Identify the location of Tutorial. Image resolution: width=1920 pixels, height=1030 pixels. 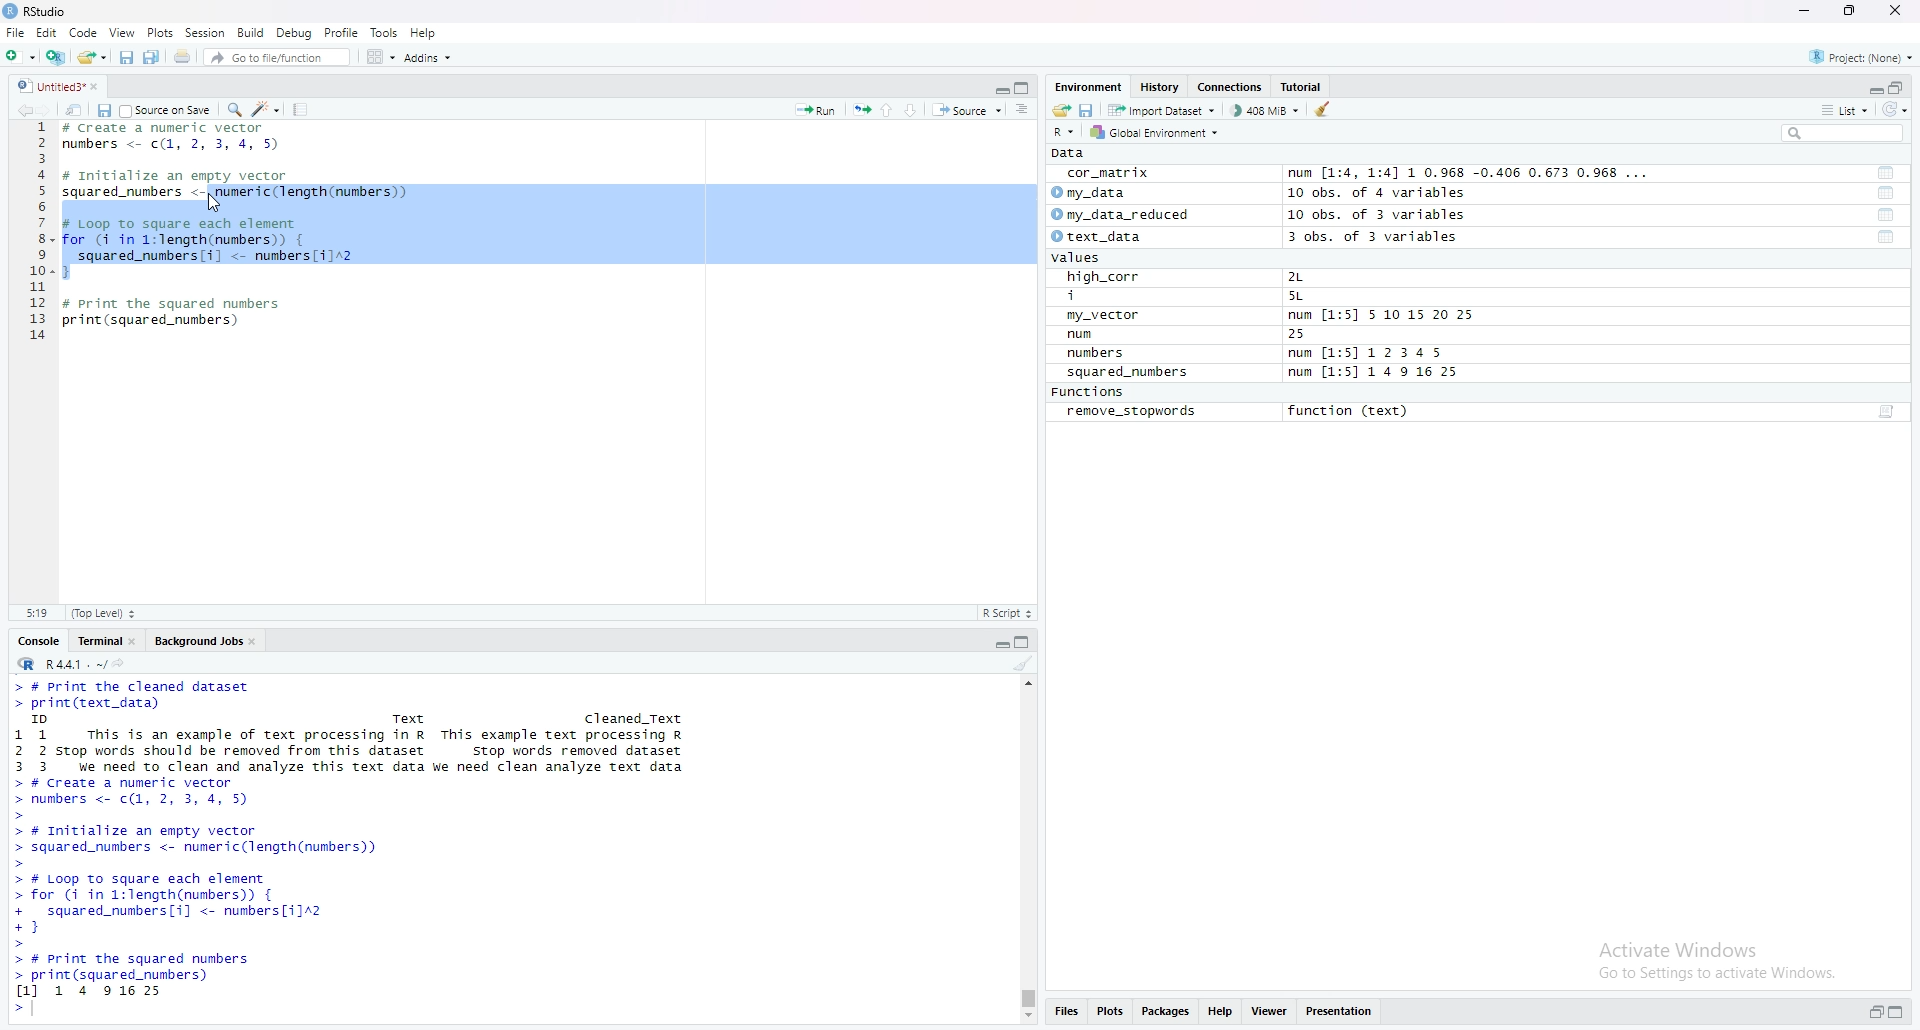
(1305, 87).